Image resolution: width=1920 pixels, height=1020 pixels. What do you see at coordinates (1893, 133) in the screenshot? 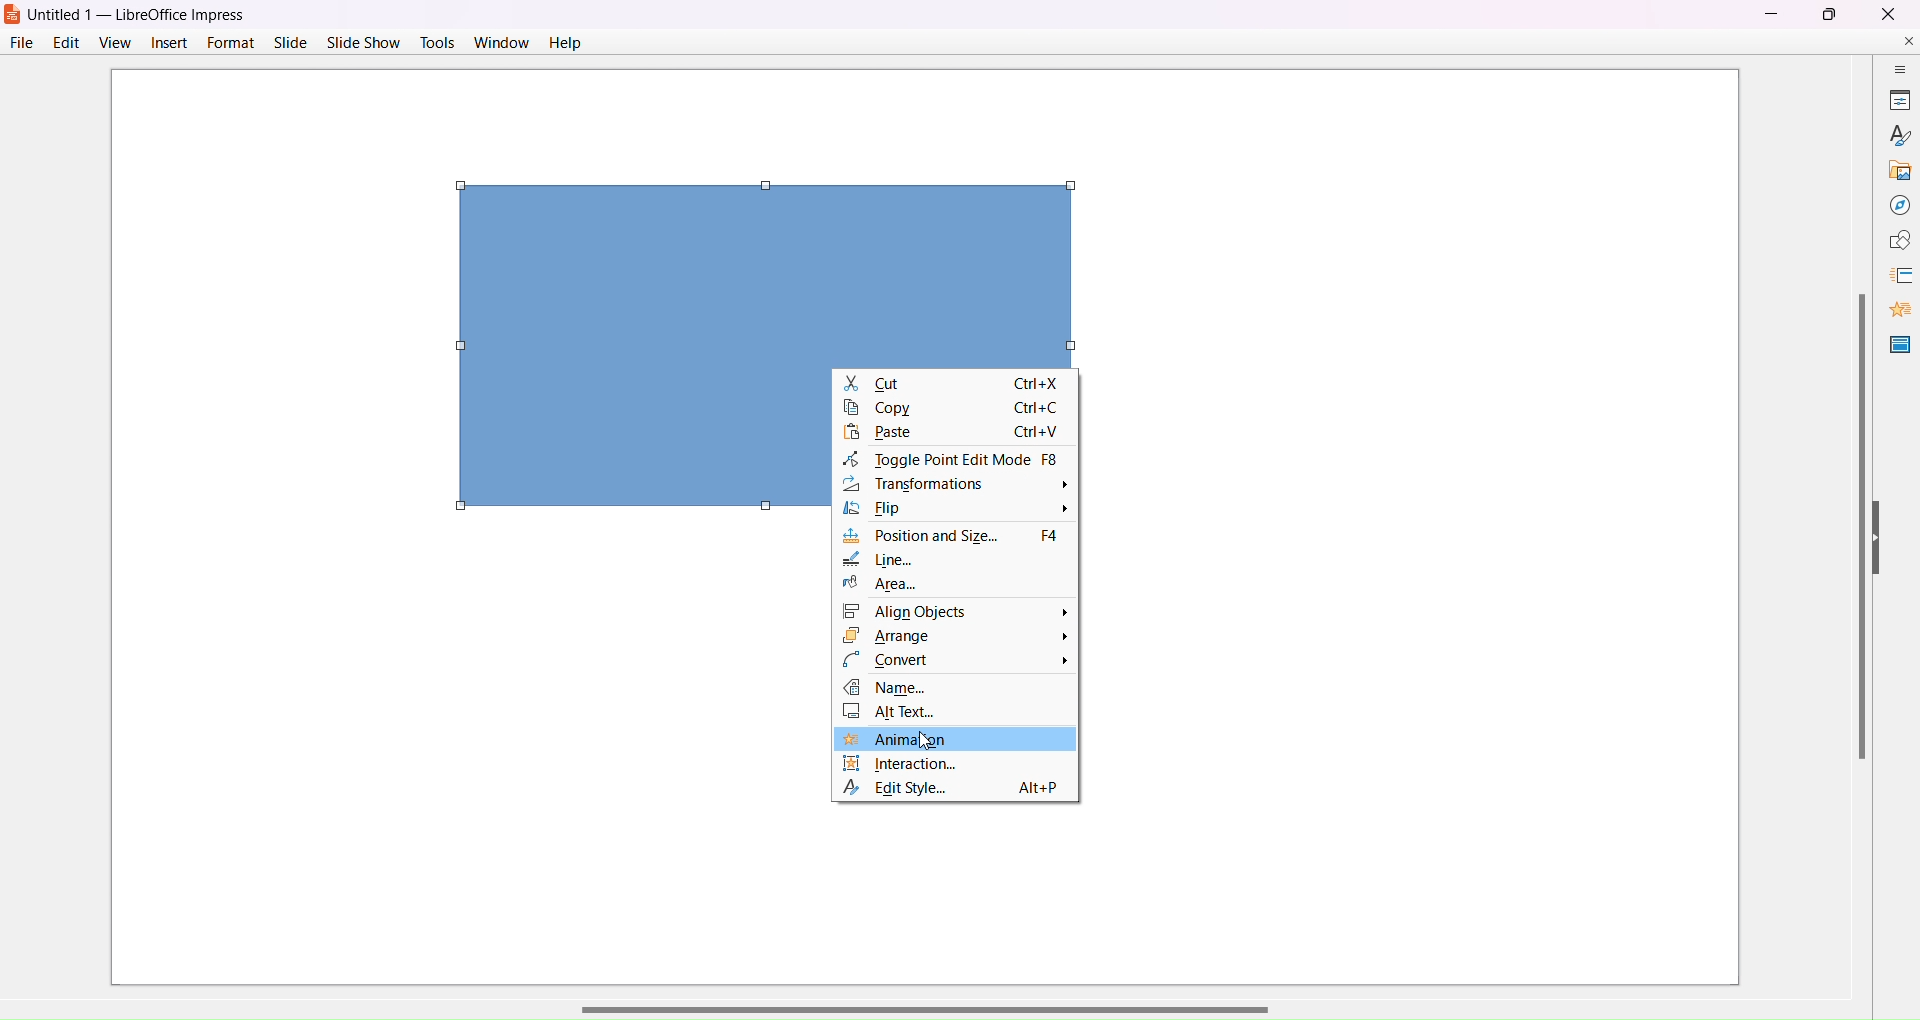
I see `Styles` at bounding box center [1893, 133].